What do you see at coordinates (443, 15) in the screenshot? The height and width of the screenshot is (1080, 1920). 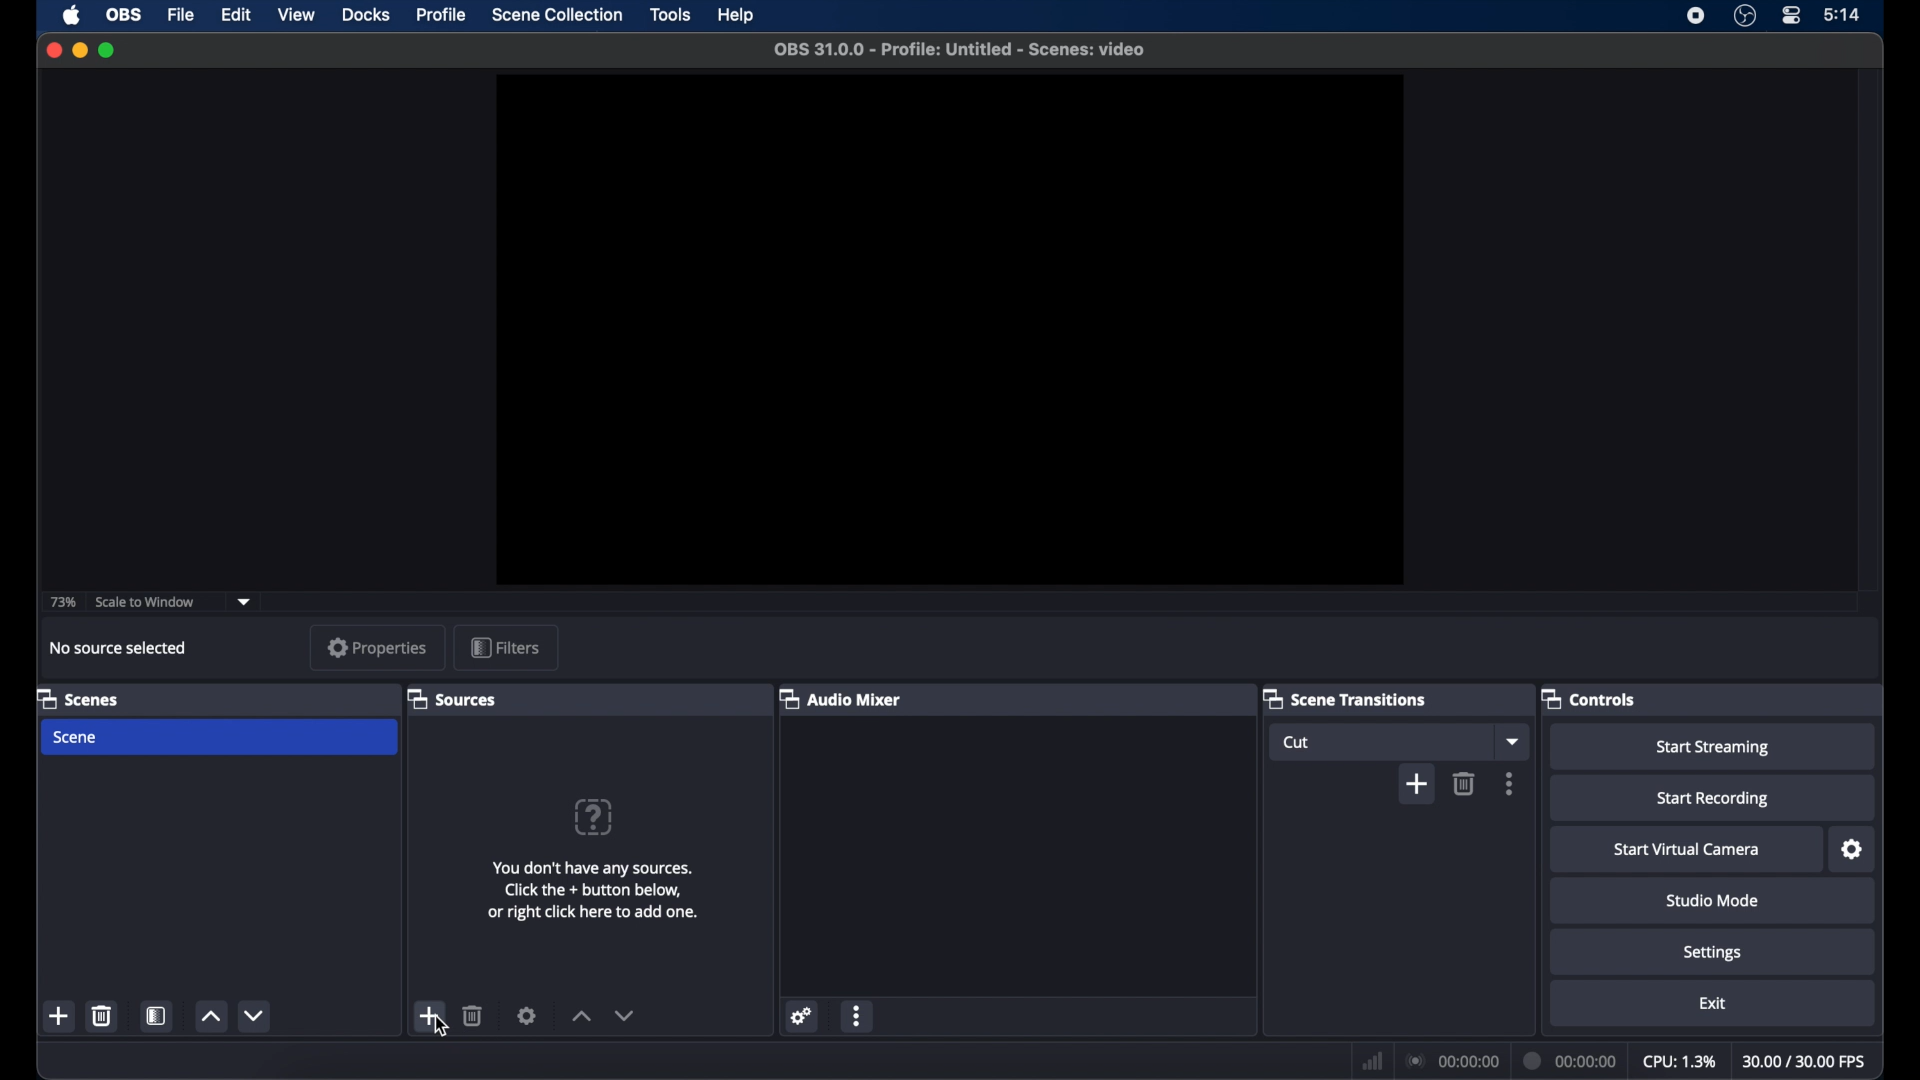 I see `profile` at bounding box center [443, 15].